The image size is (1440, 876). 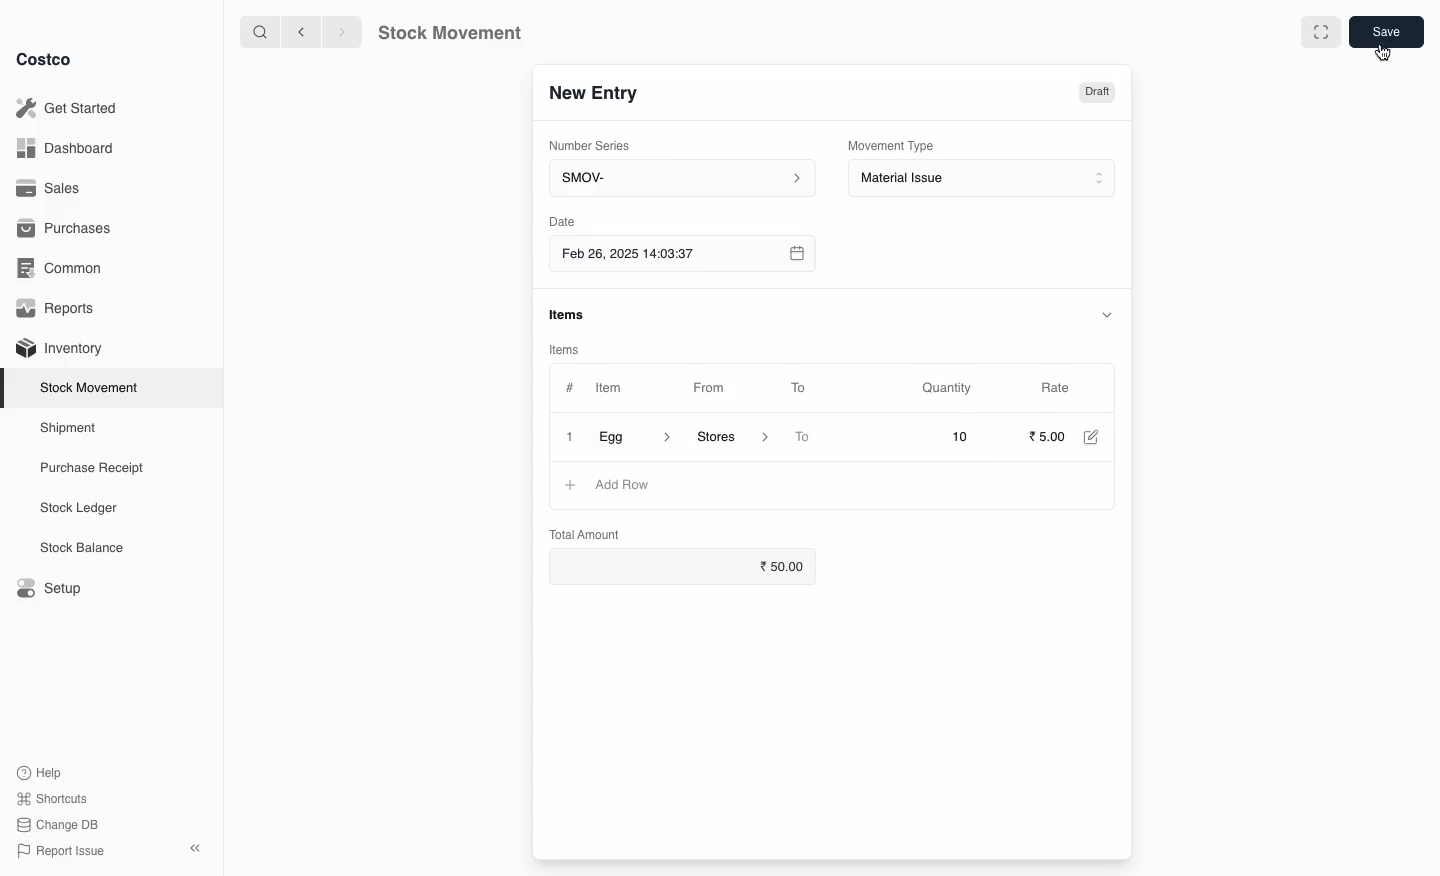 What do you see at coordinates (804, 438) in the screenshot?
I see `To` at bounding box center [804, 438].